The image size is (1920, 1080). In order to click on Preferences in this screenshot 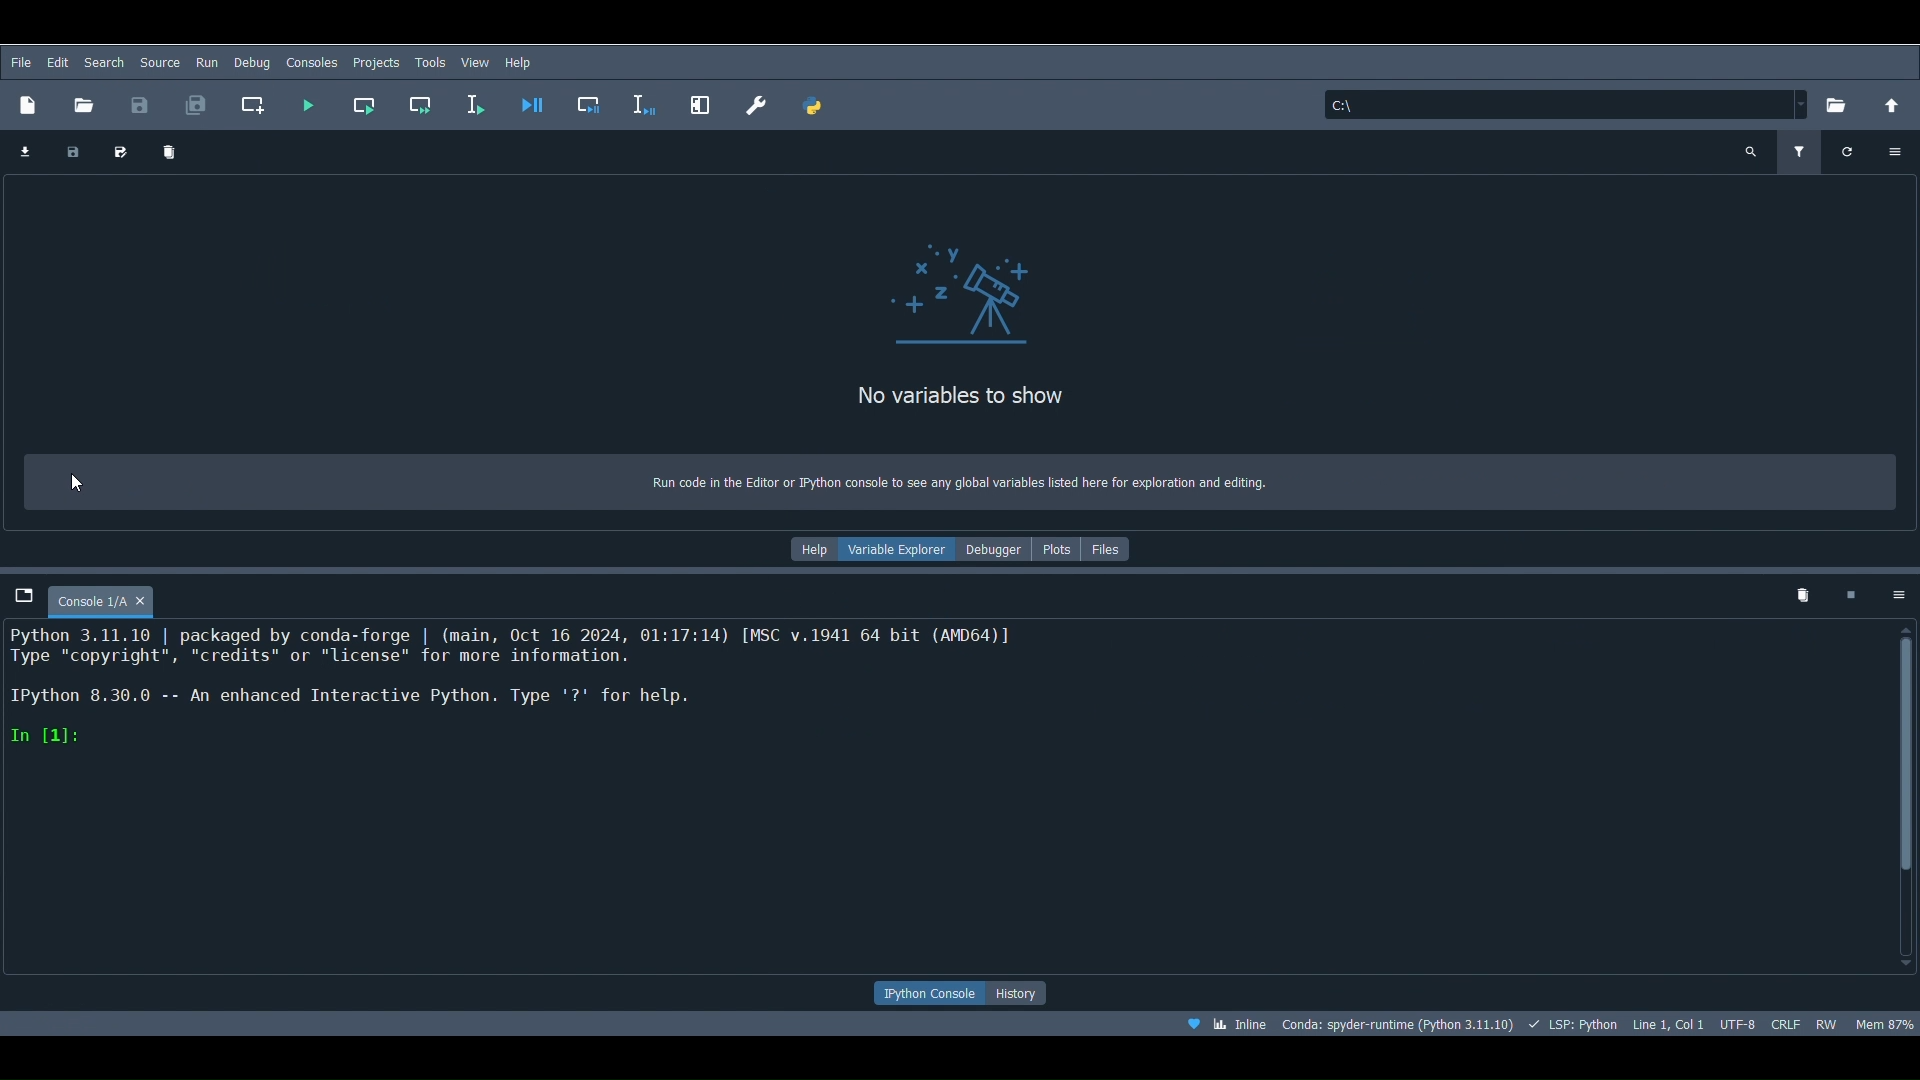, I will do `click(757, 100)`.